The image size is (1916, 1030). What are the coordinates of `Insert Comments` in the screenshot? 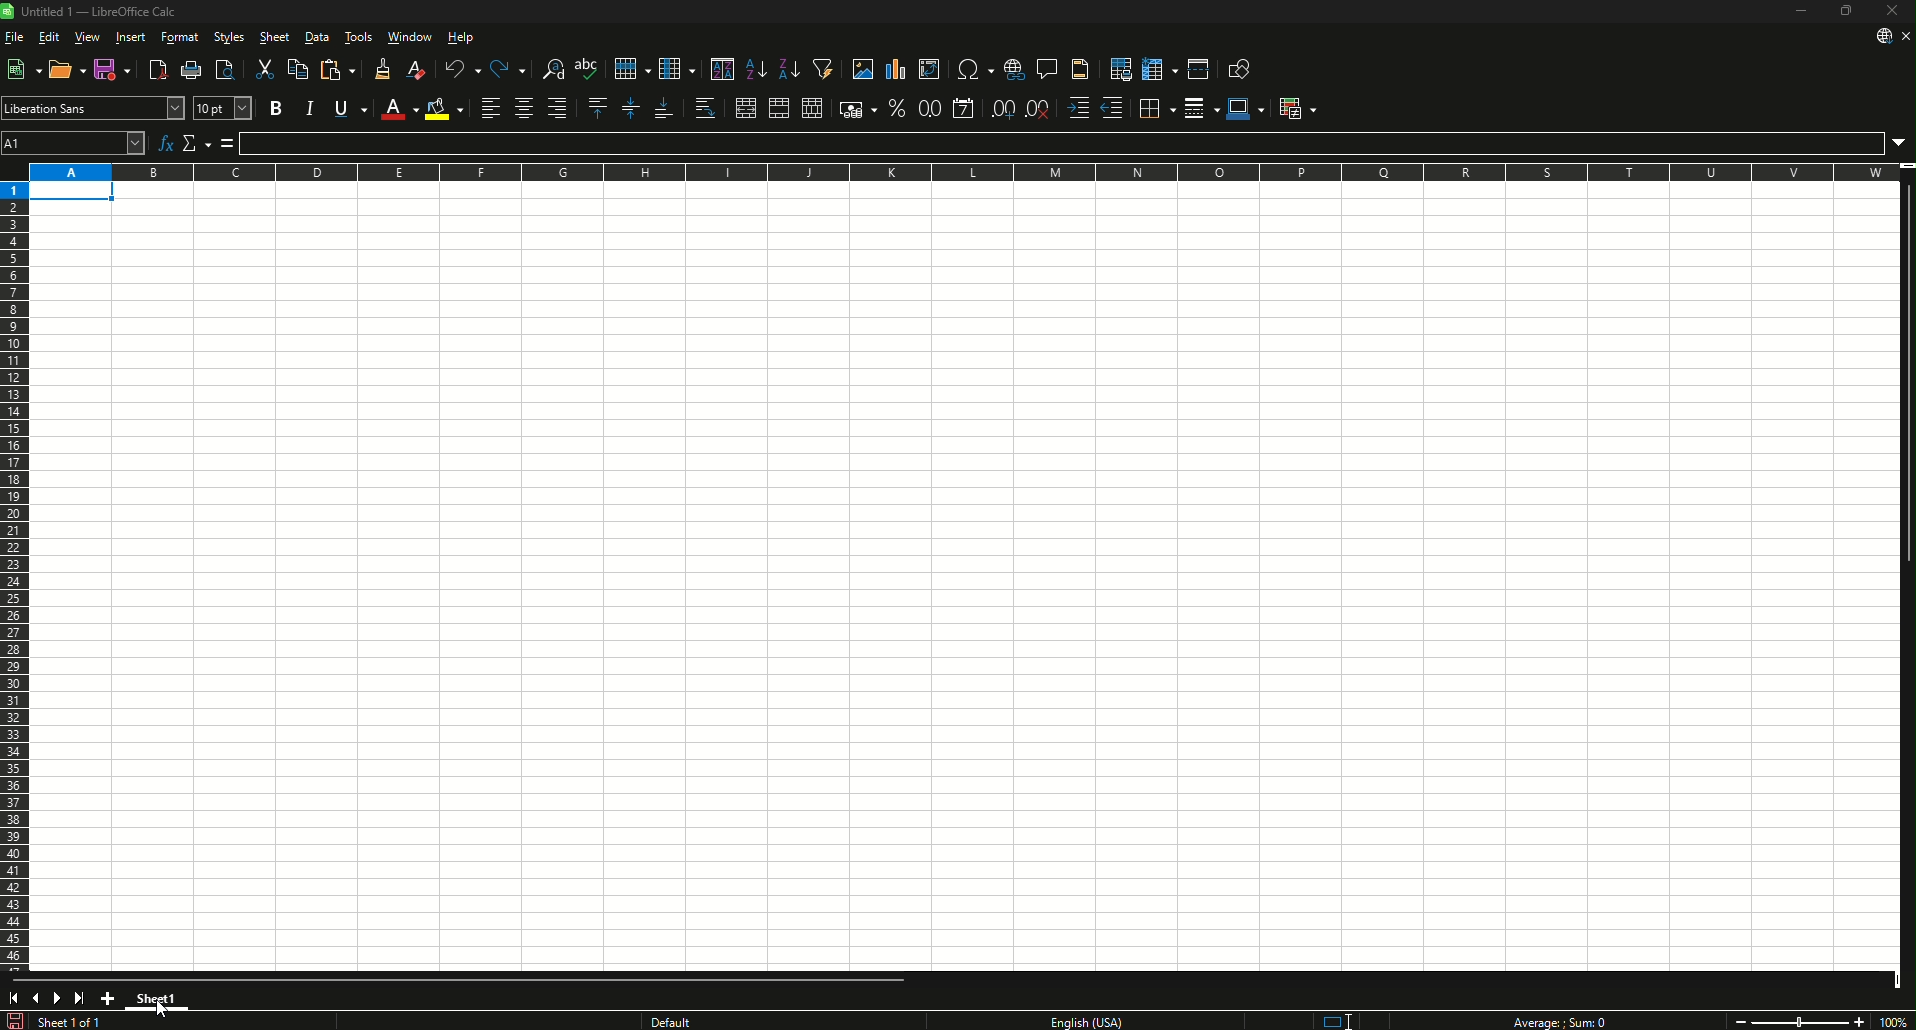 It's located at (1047, 69).